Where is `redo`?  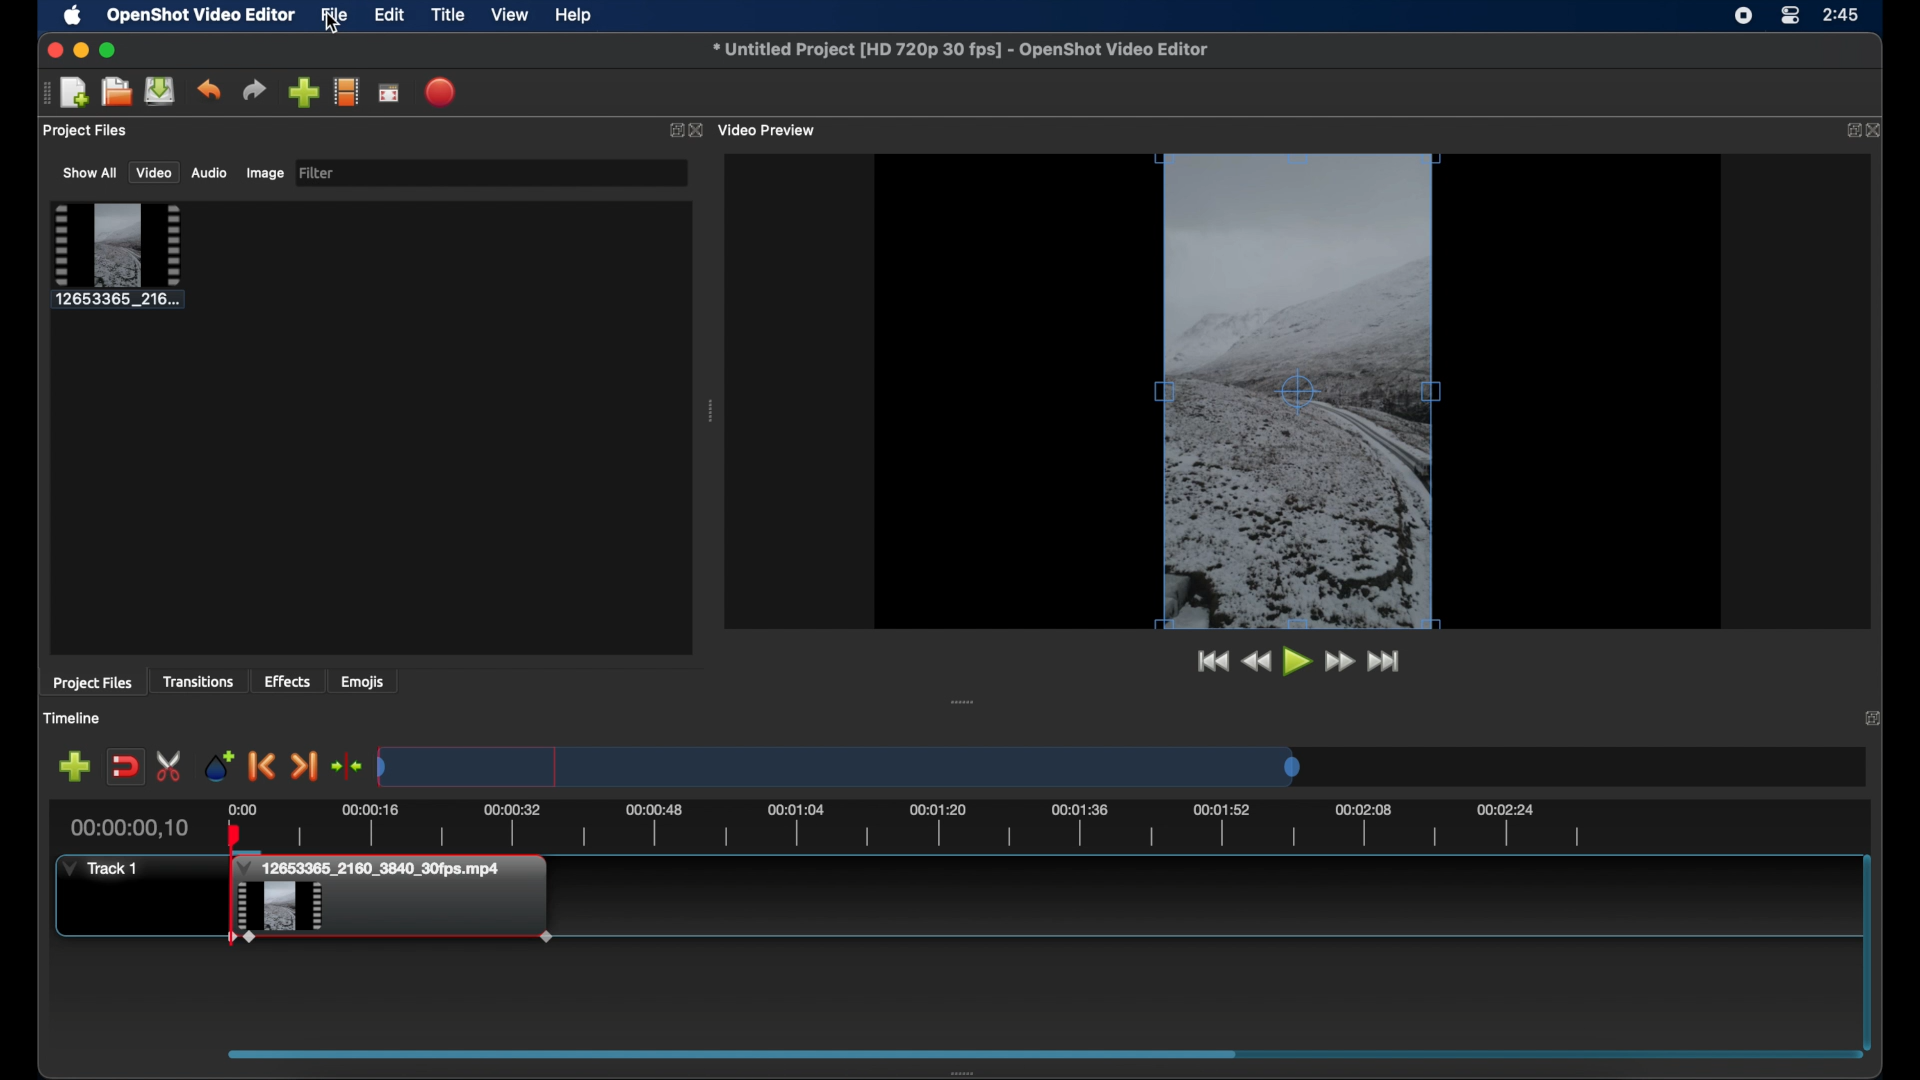 redo is located at coordinates (254, 89).